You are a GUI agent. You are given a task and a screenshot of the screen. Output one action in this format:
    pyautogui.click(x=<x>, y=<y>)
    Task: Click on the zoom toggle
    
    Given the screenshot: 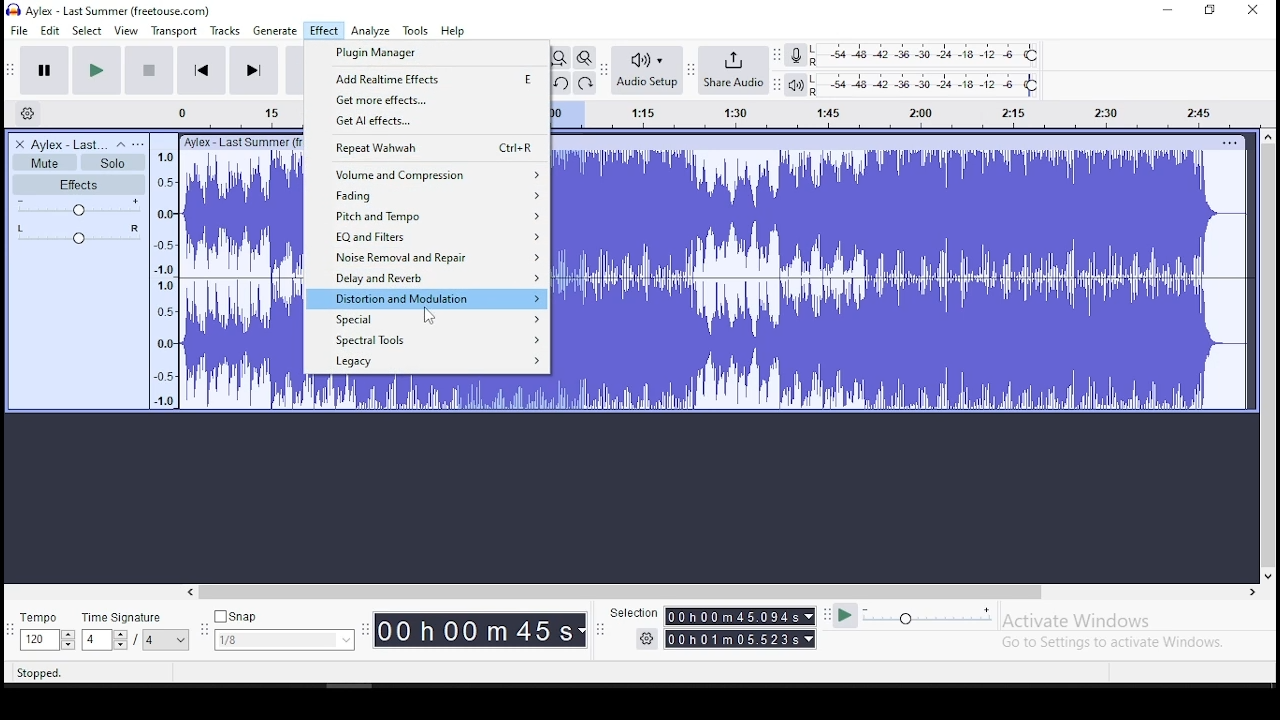 What is the action you would take?
    pyautogui.click(x=584, y=57)
    